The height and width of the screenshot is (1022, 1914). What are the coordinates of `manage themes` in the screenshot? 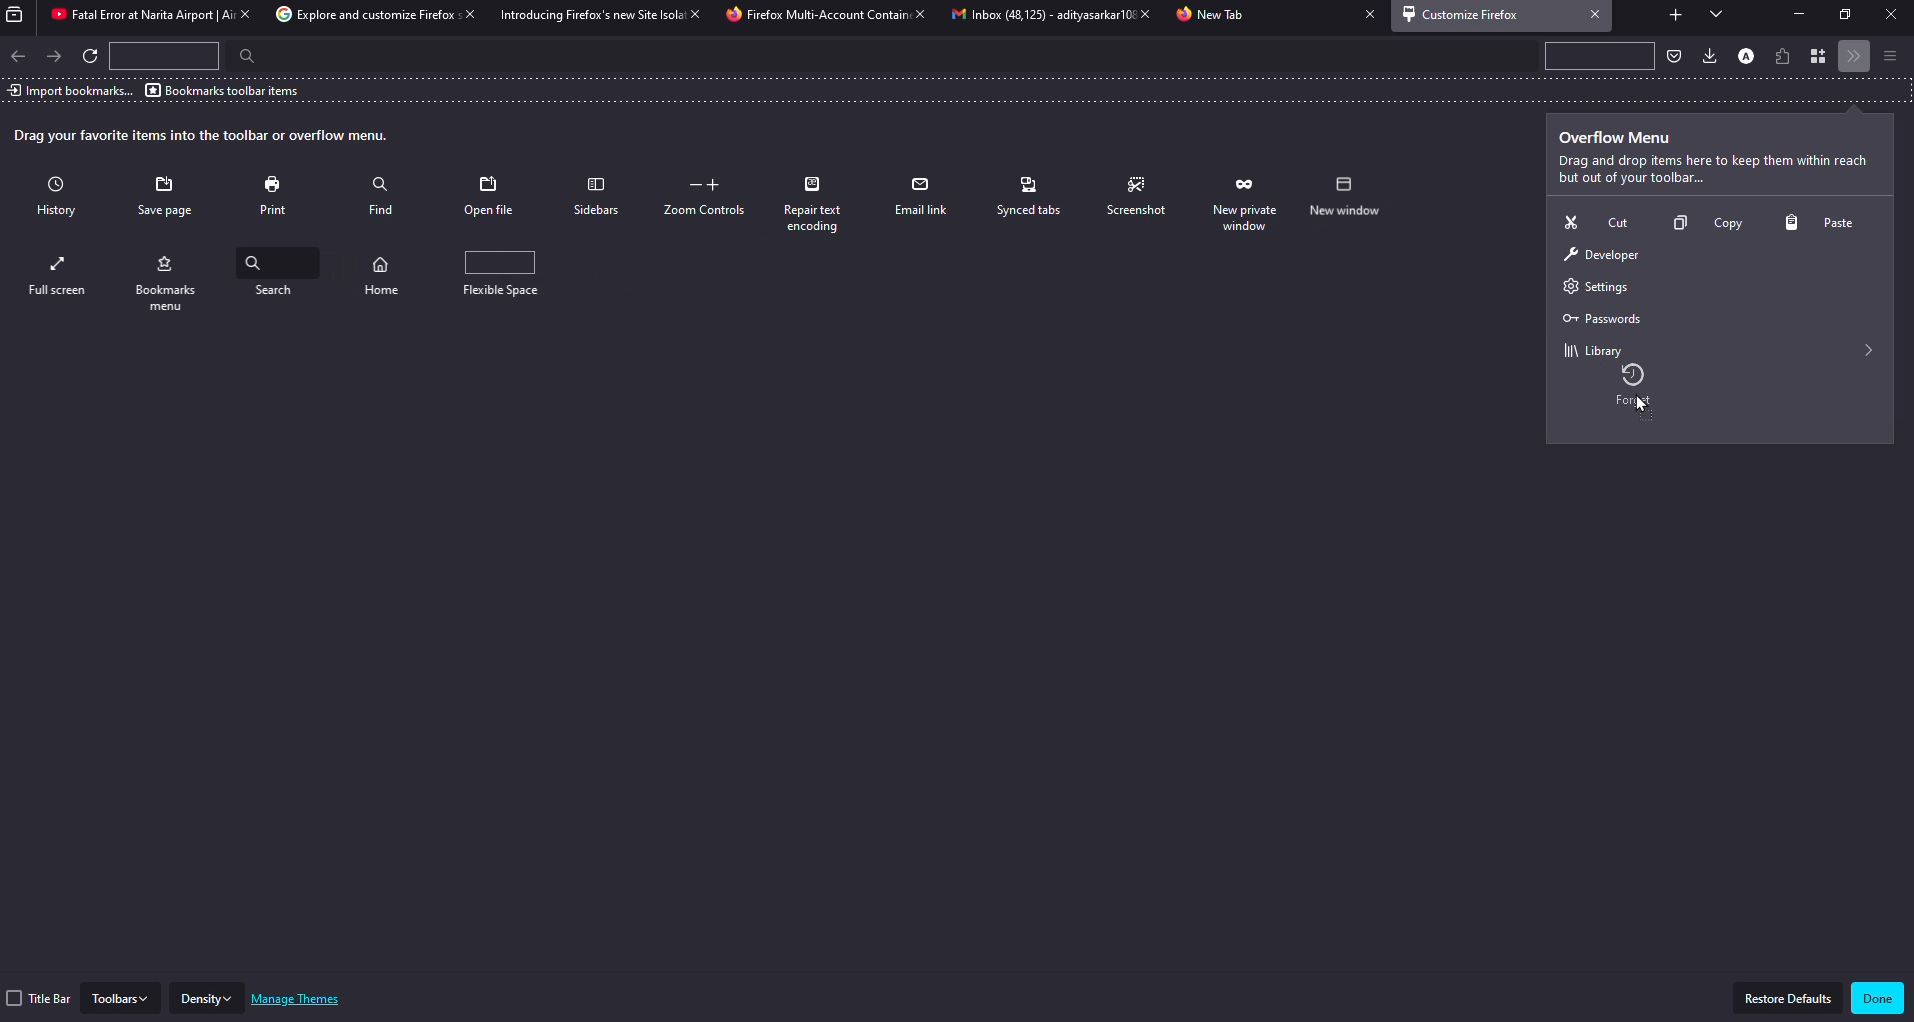 It's located at (301, 999).